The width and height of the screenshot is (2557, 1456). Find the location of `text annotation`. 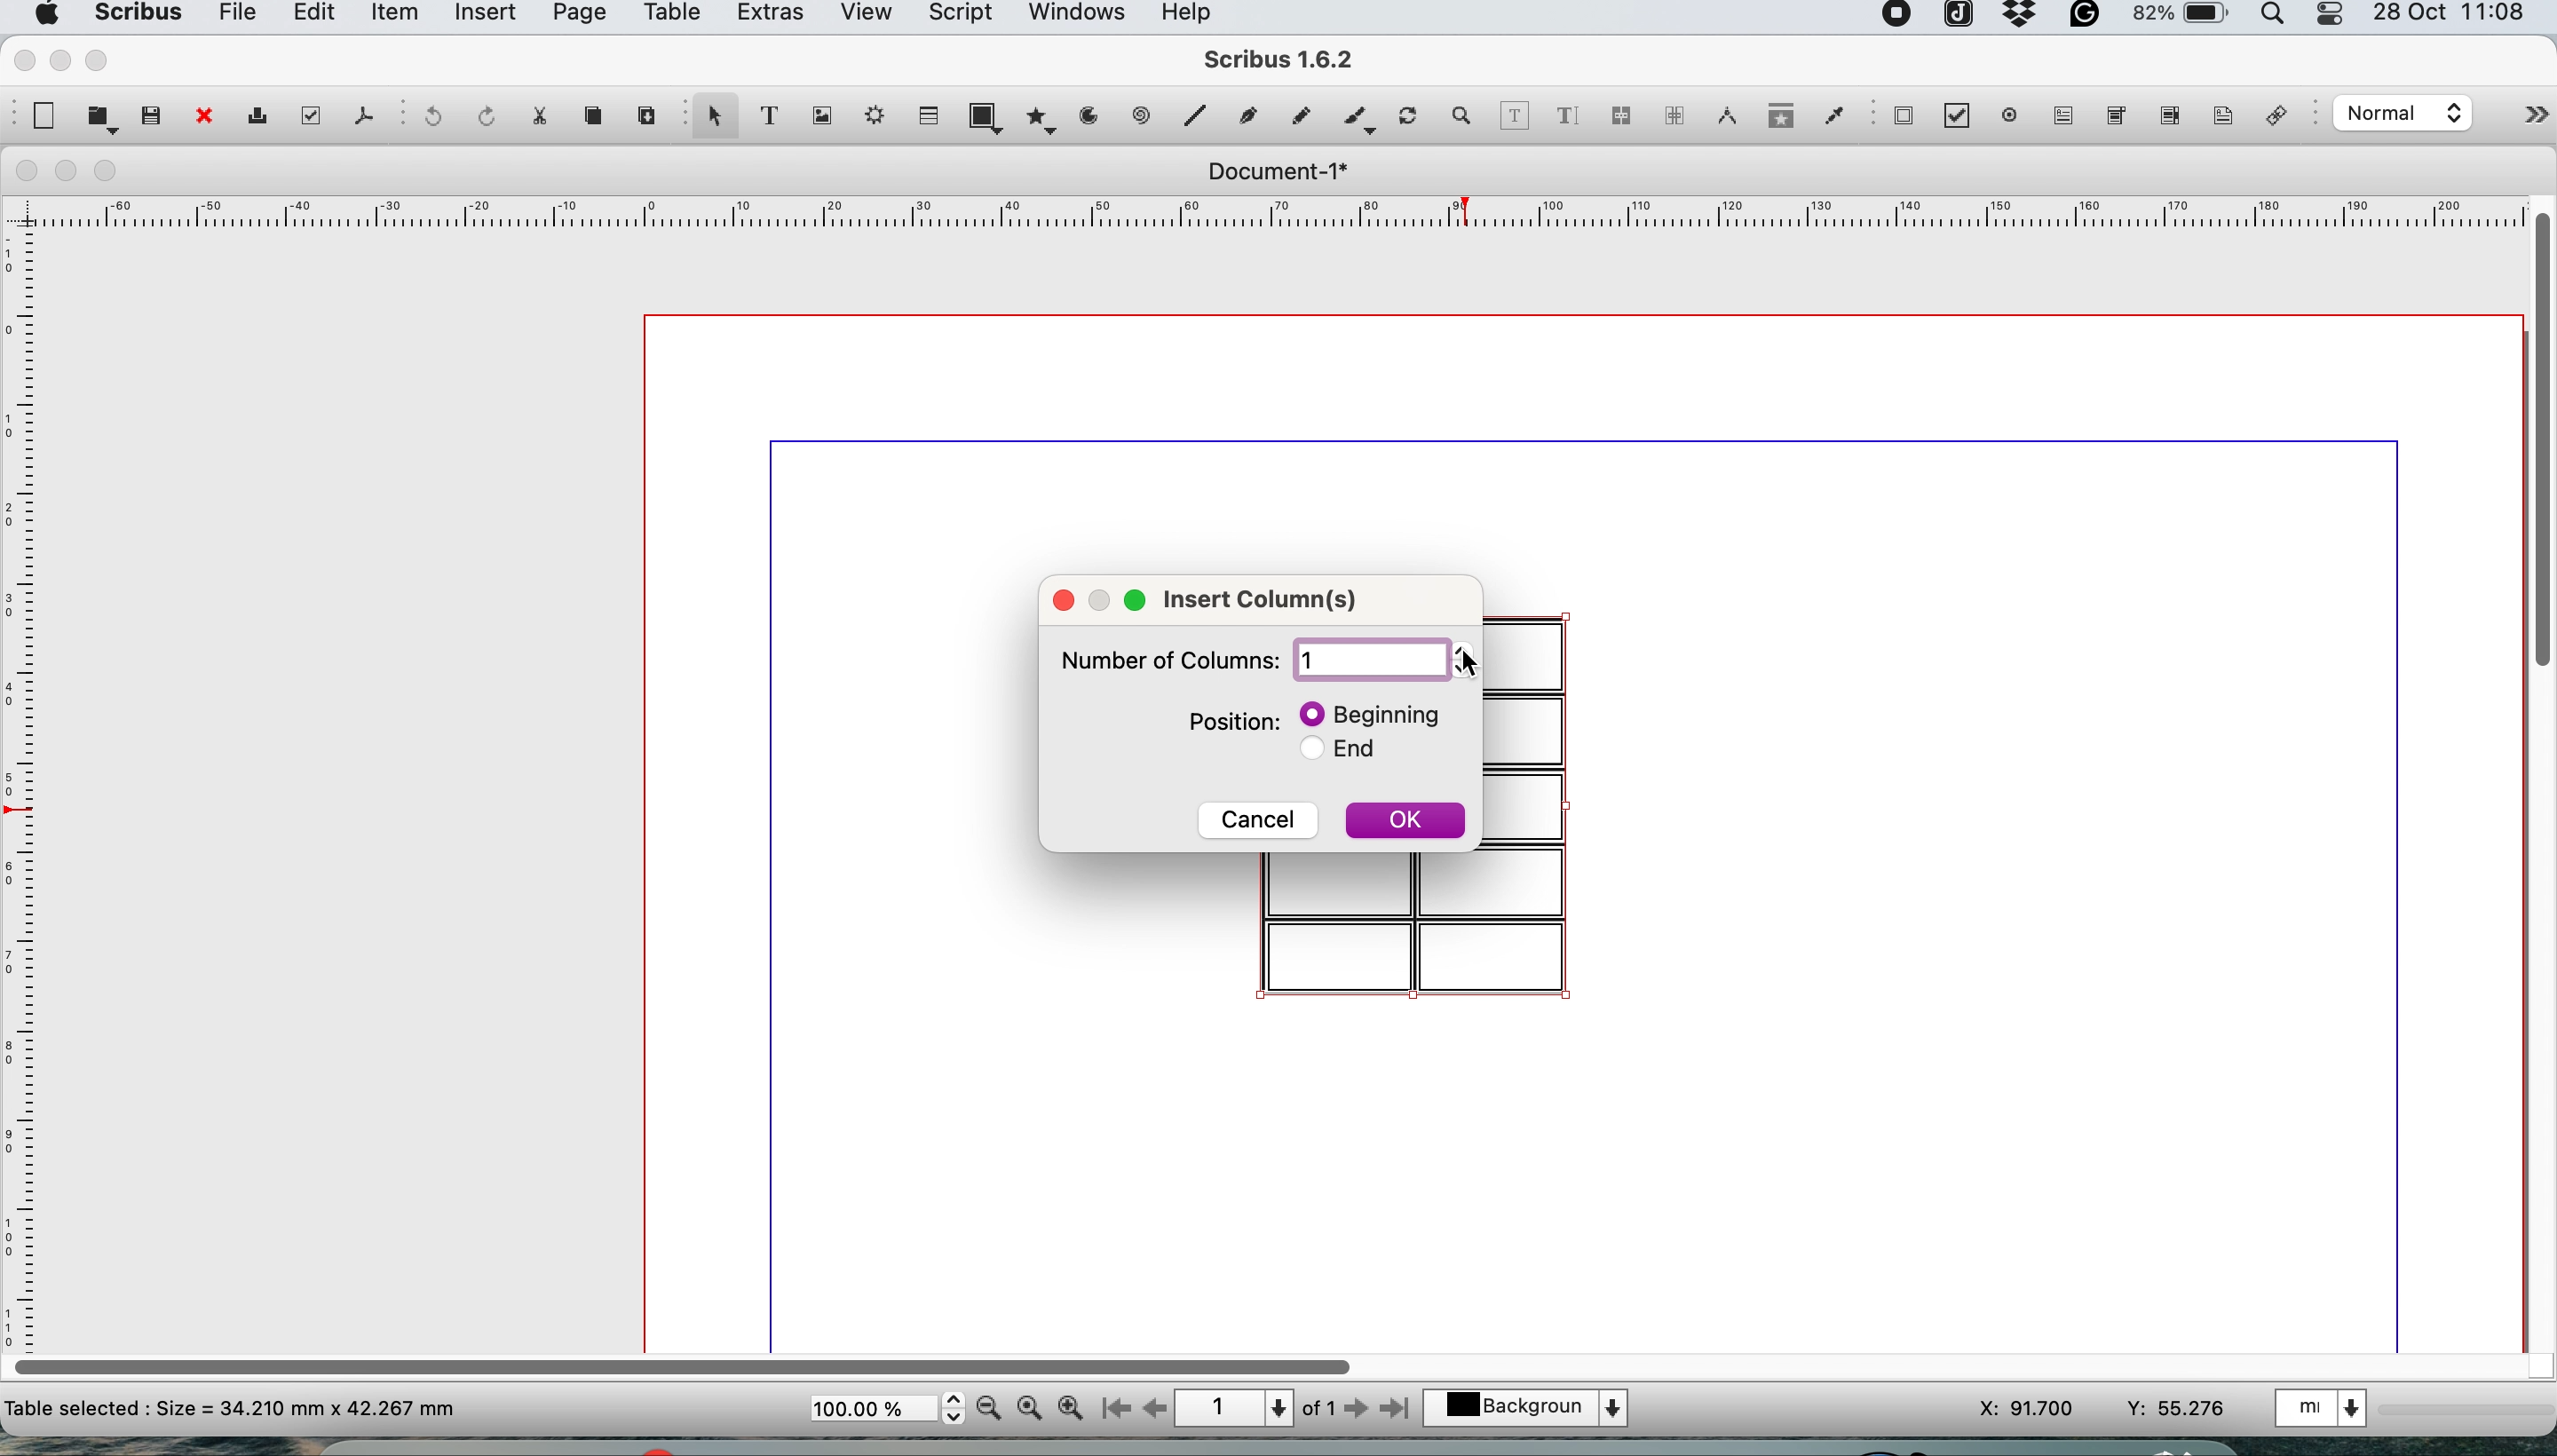

text annotation is located at coordinates (2219, 115).